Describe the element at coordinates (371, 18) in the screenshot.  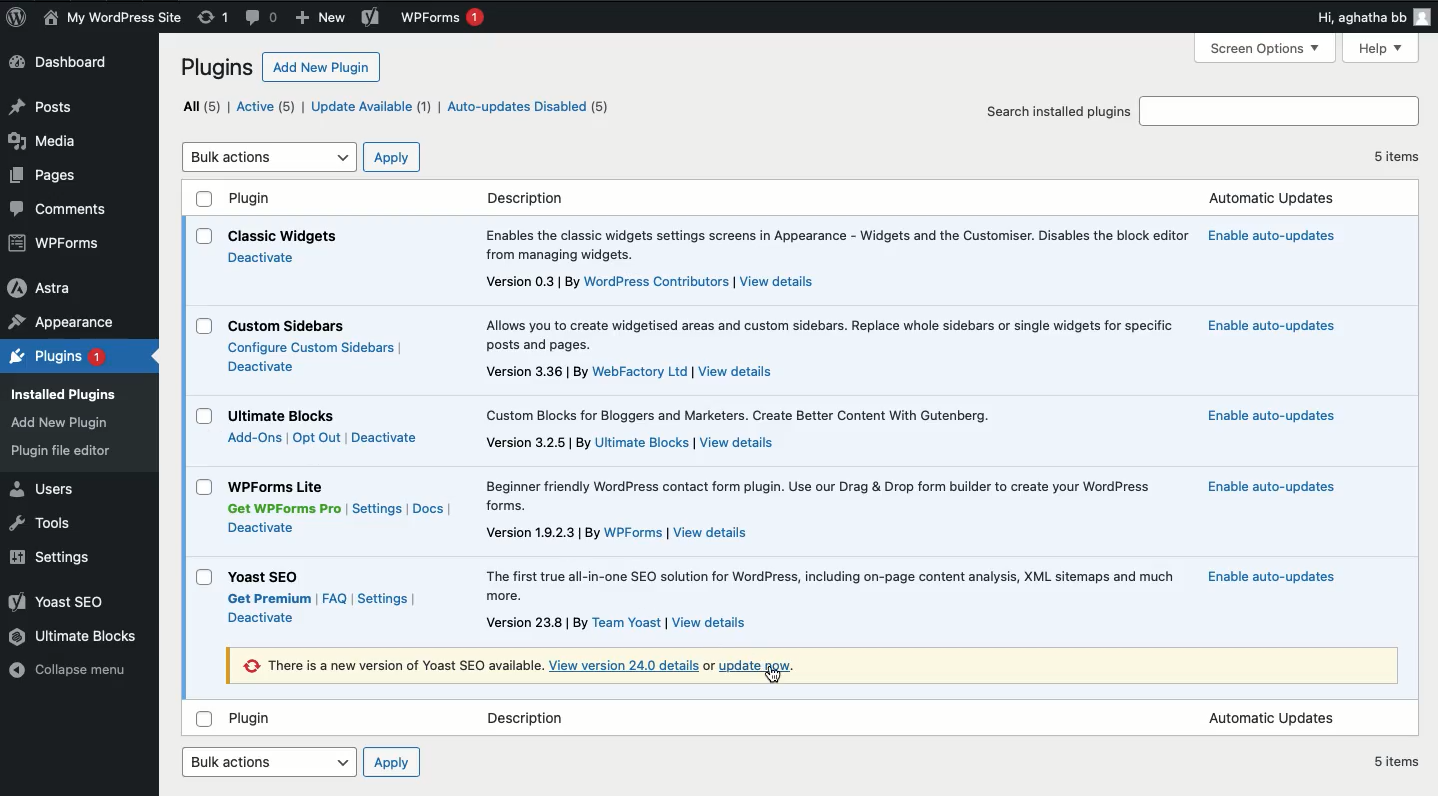
I see `Yoast` at that location.